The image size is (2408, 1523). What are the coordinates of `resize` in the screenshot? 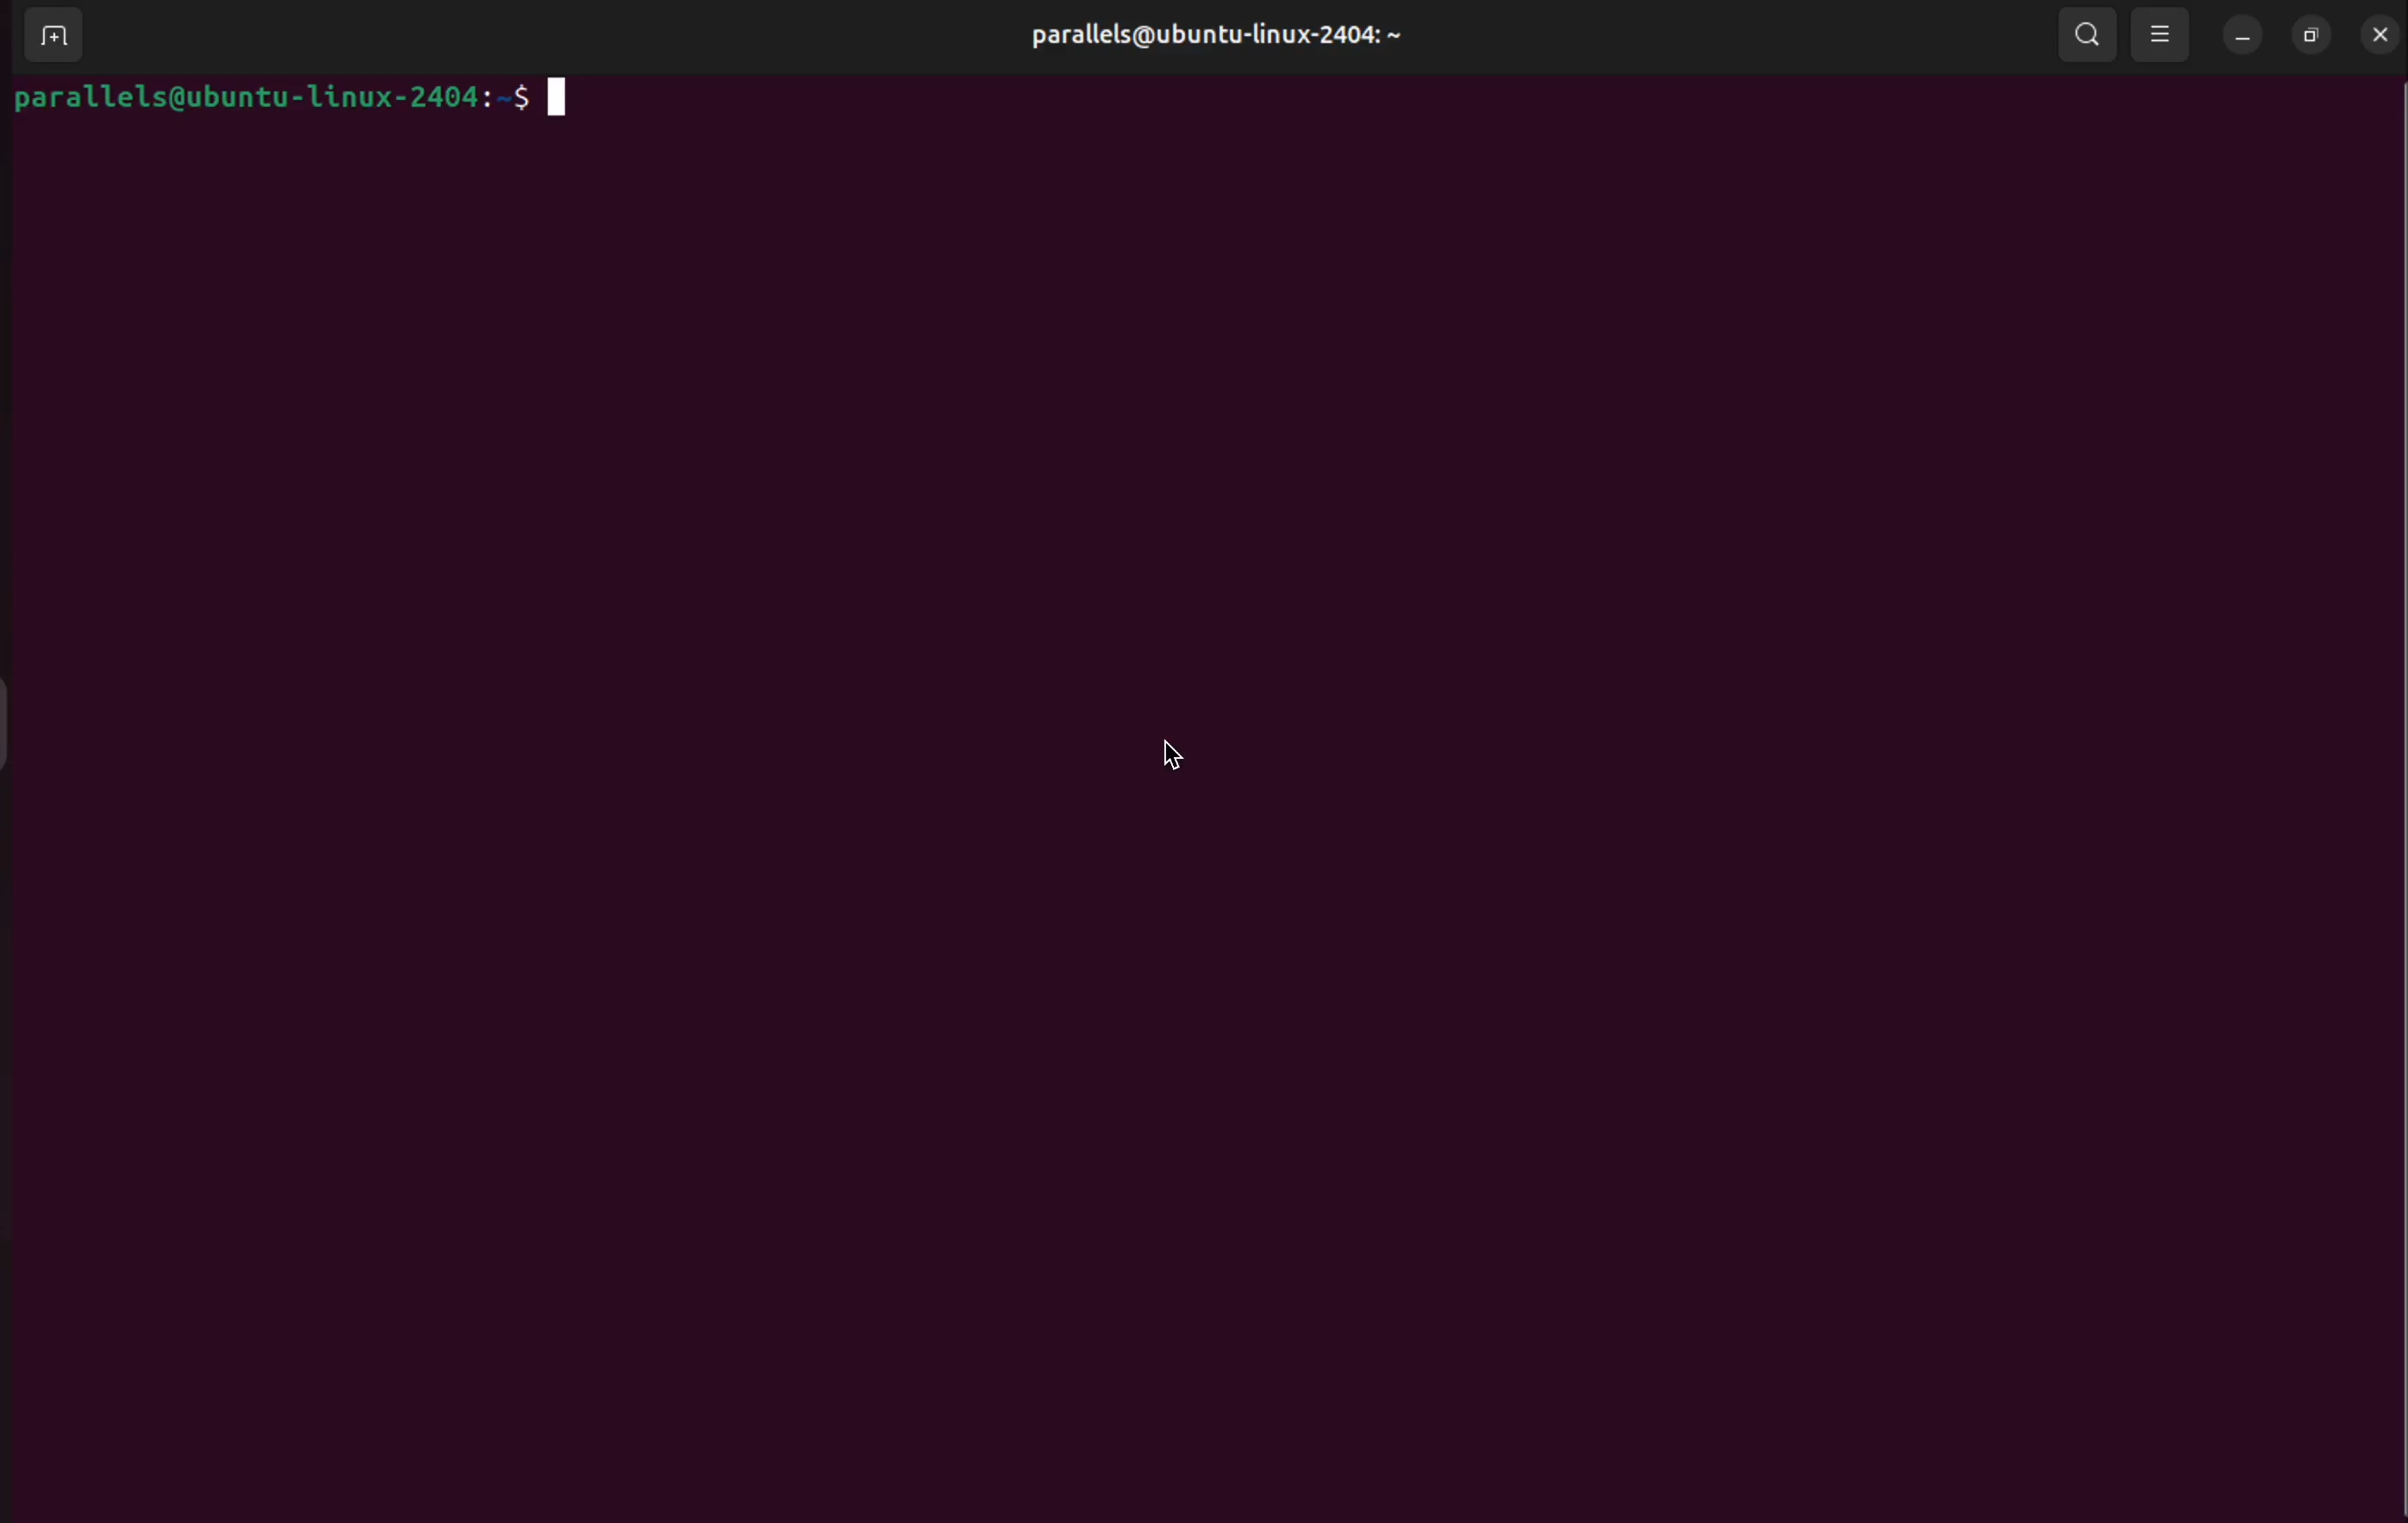 It's located at (2312, 33).